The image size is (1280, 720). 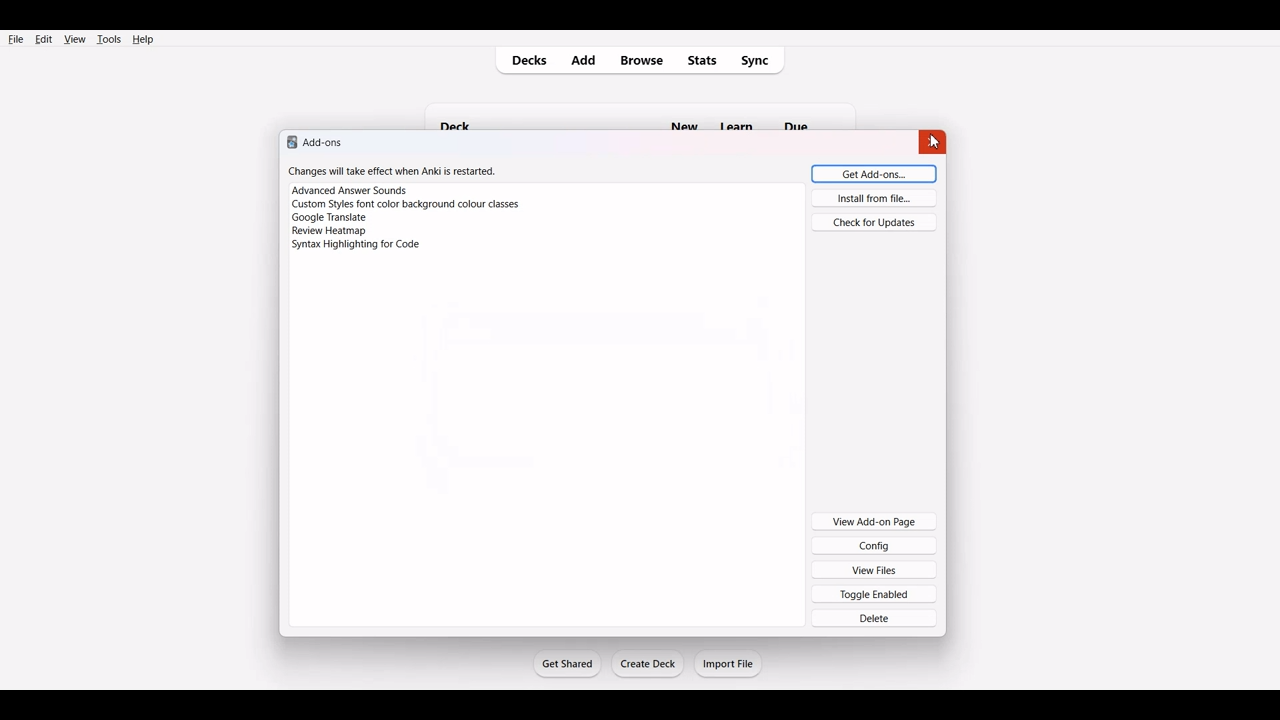 What do you see at coordinates (587, 60) in the screenshot?
I see `Add` at bounding box center [587, 60].